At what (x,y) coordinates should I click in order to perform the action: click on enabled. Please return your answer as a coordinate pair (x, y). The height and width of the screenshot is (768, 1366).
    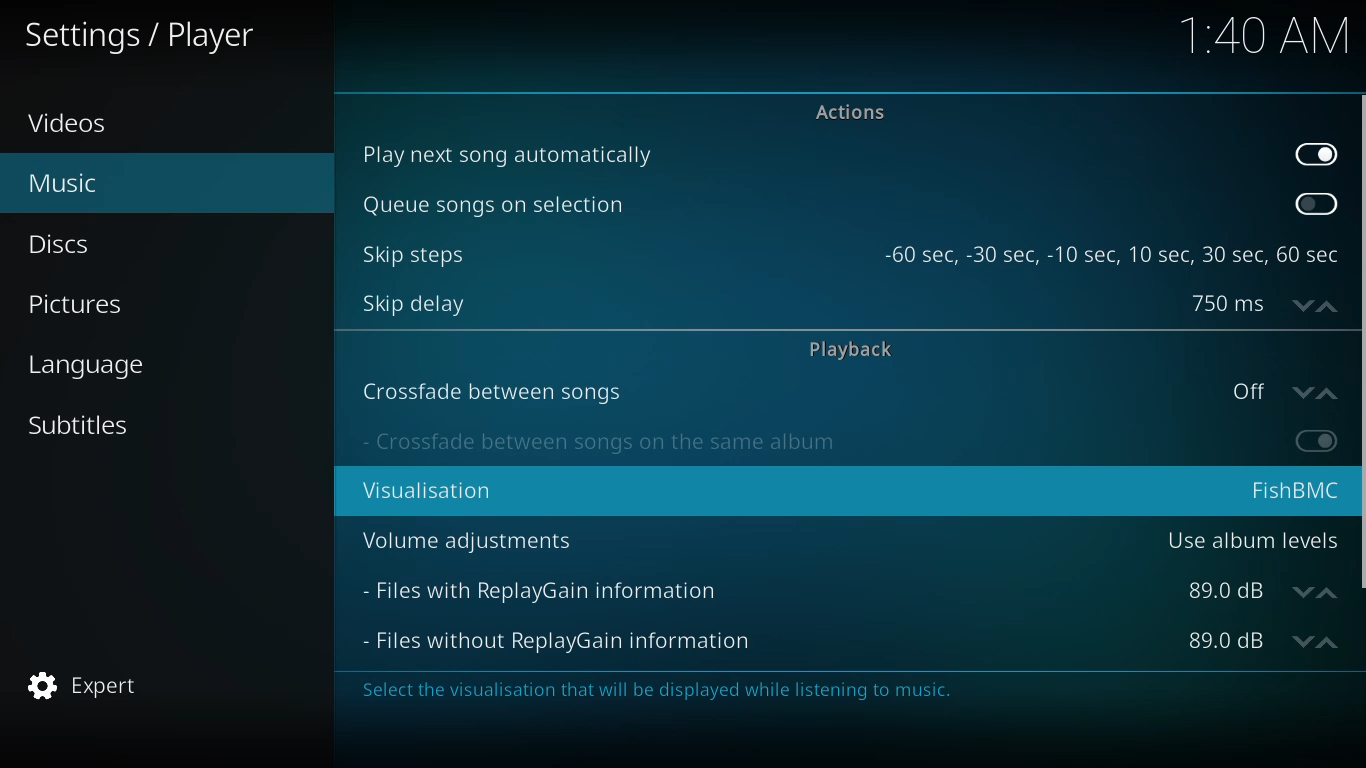
    Looking at the image, I should click on (1315, 154).